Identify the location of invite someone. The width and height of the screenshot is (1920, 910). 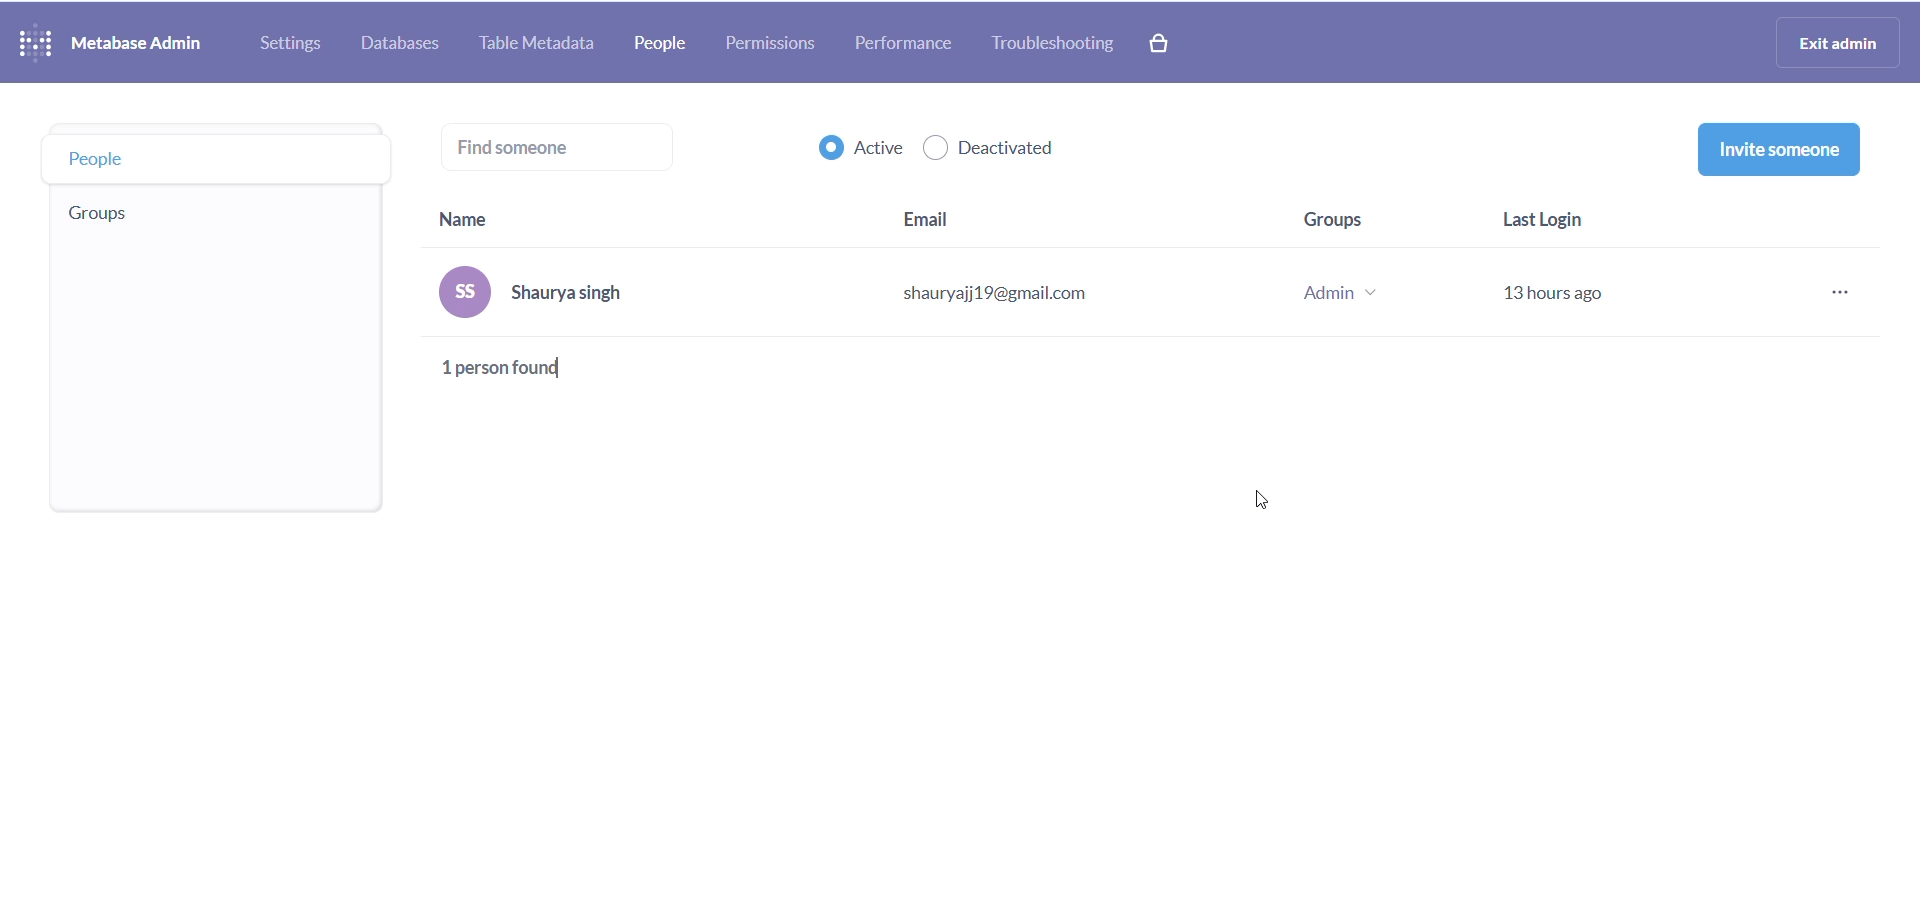
(1784, 151).